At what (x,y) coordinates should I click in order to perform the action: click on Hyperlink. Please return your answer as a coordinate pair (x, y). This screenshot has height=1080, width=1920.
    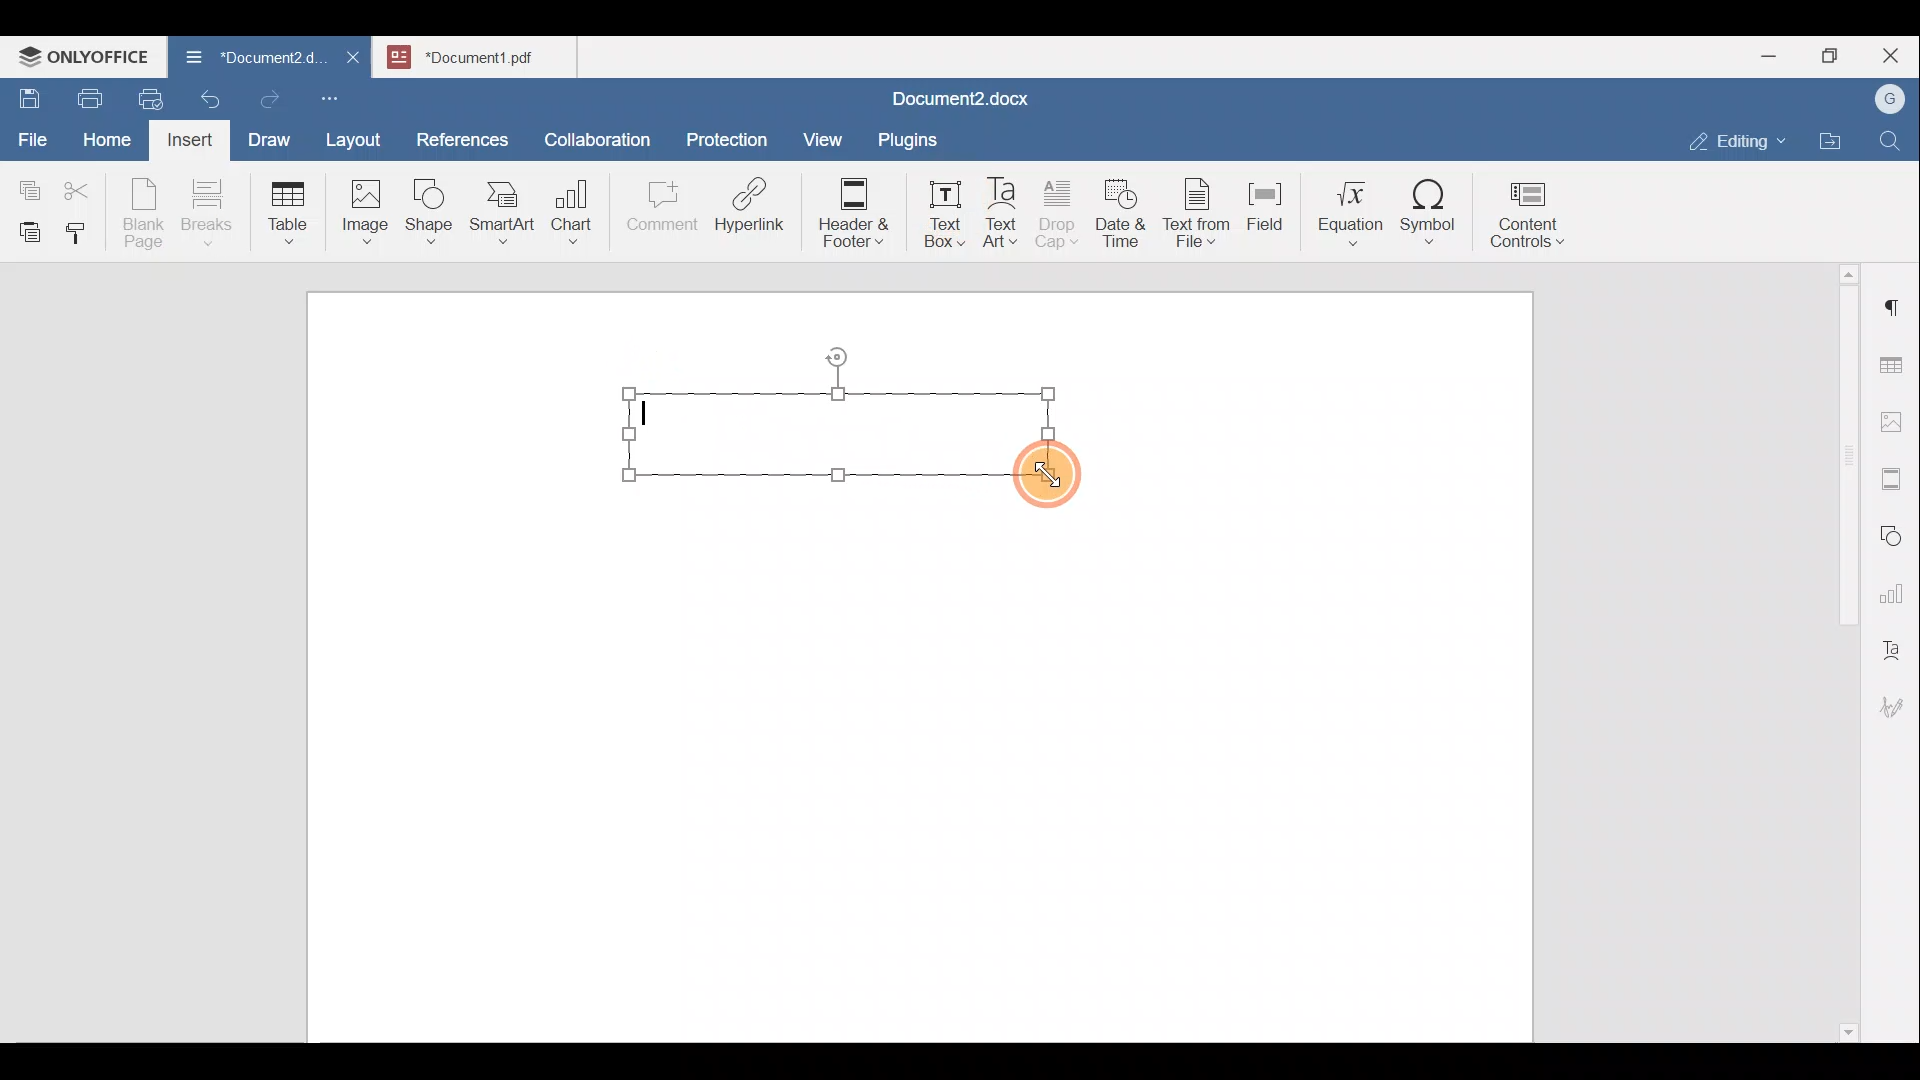
    Looking at the image, I should click on (756, 211).